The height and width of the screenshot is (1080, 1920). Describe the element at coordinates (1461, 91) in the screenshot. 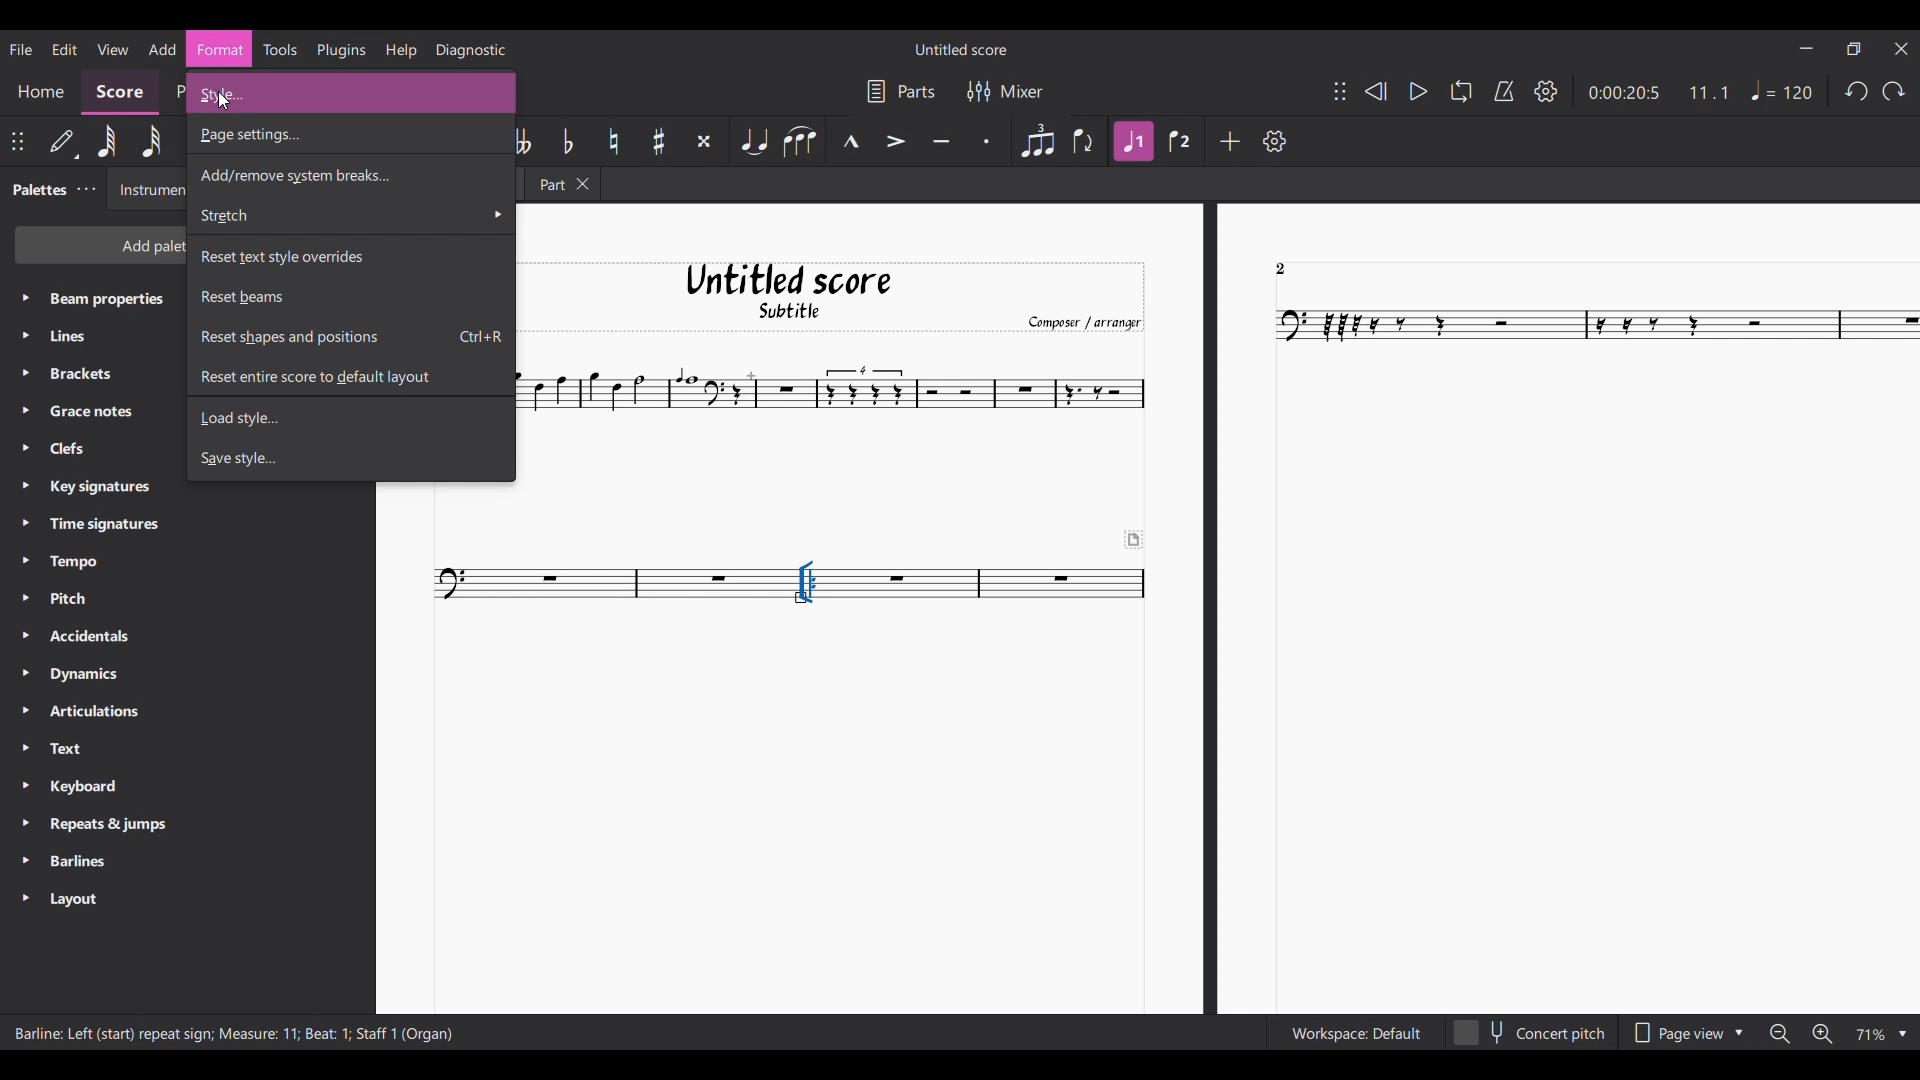

I see `Loop playback` at that location.